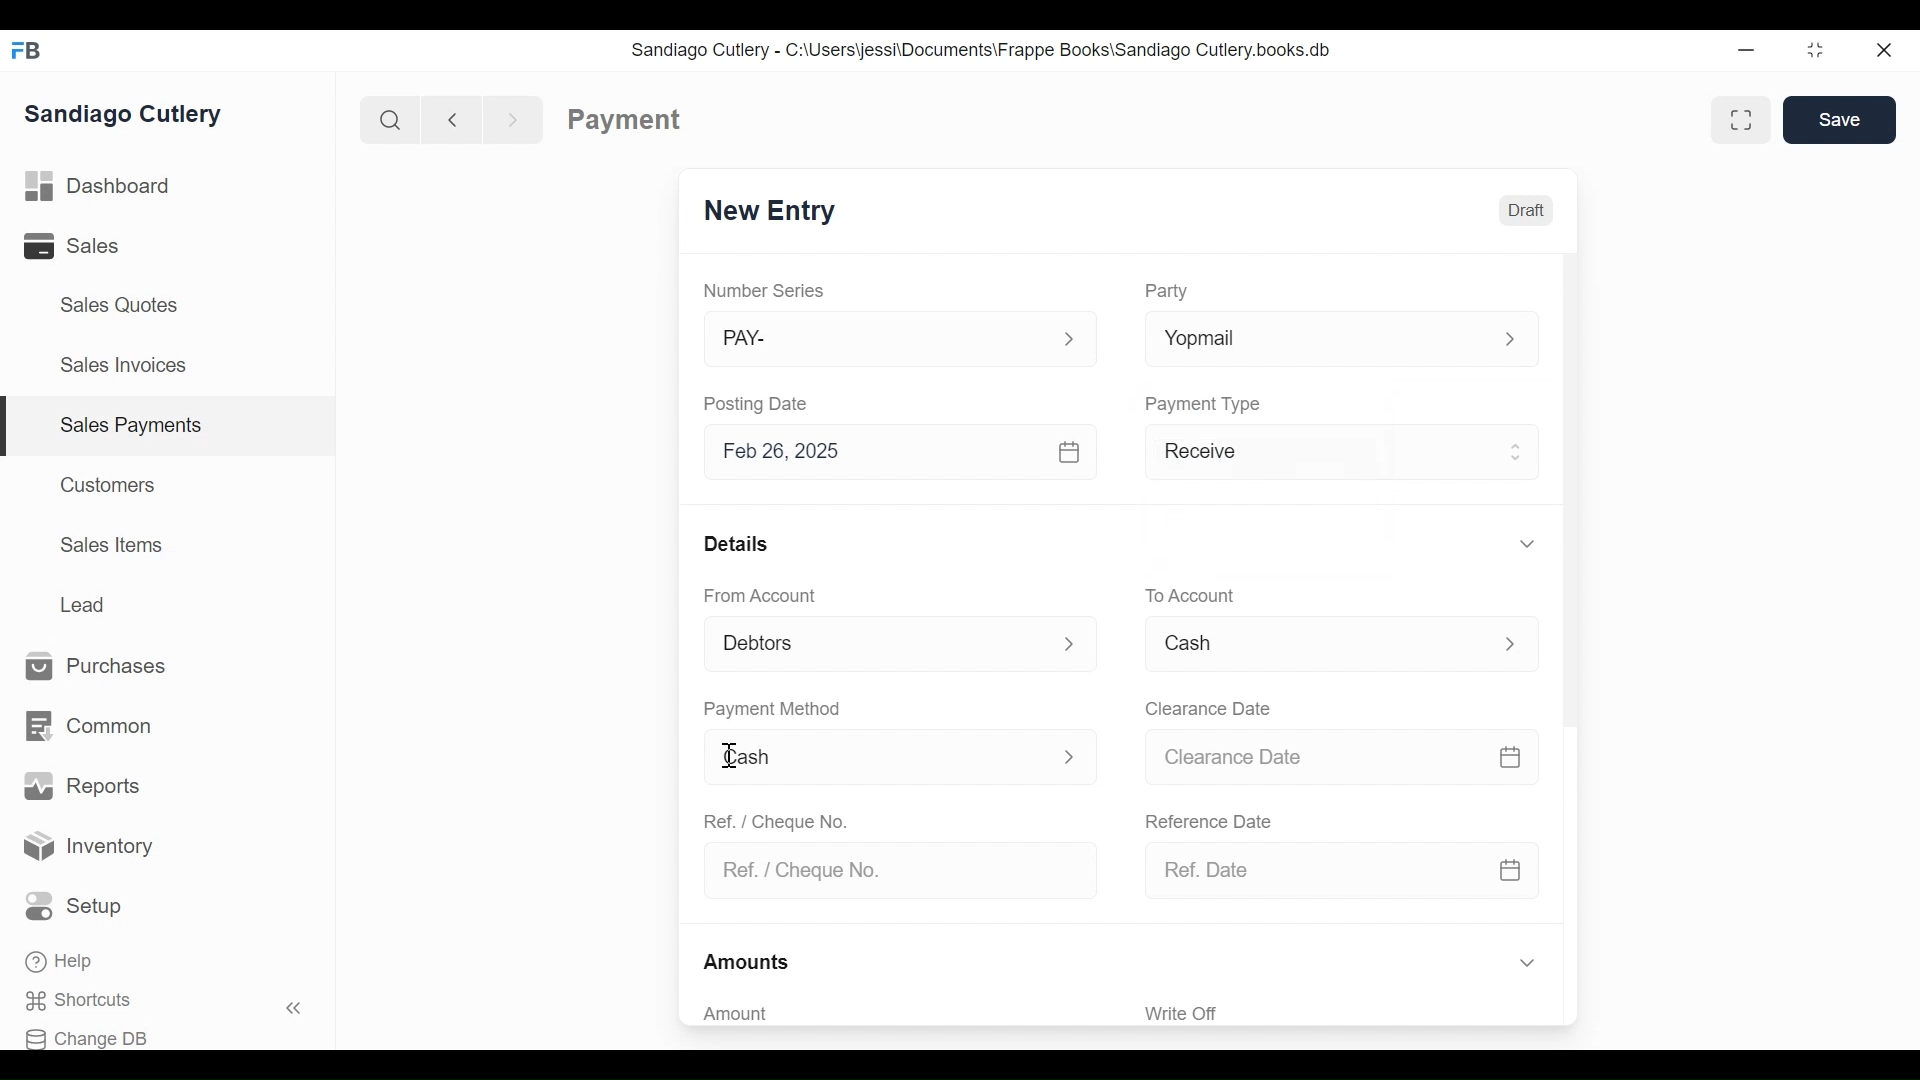 The image size is (1920, 1080). What do you see at coordinates (448, 119) in the screenshot?
I see `Navigate Back` at bounding box center [448, 119].